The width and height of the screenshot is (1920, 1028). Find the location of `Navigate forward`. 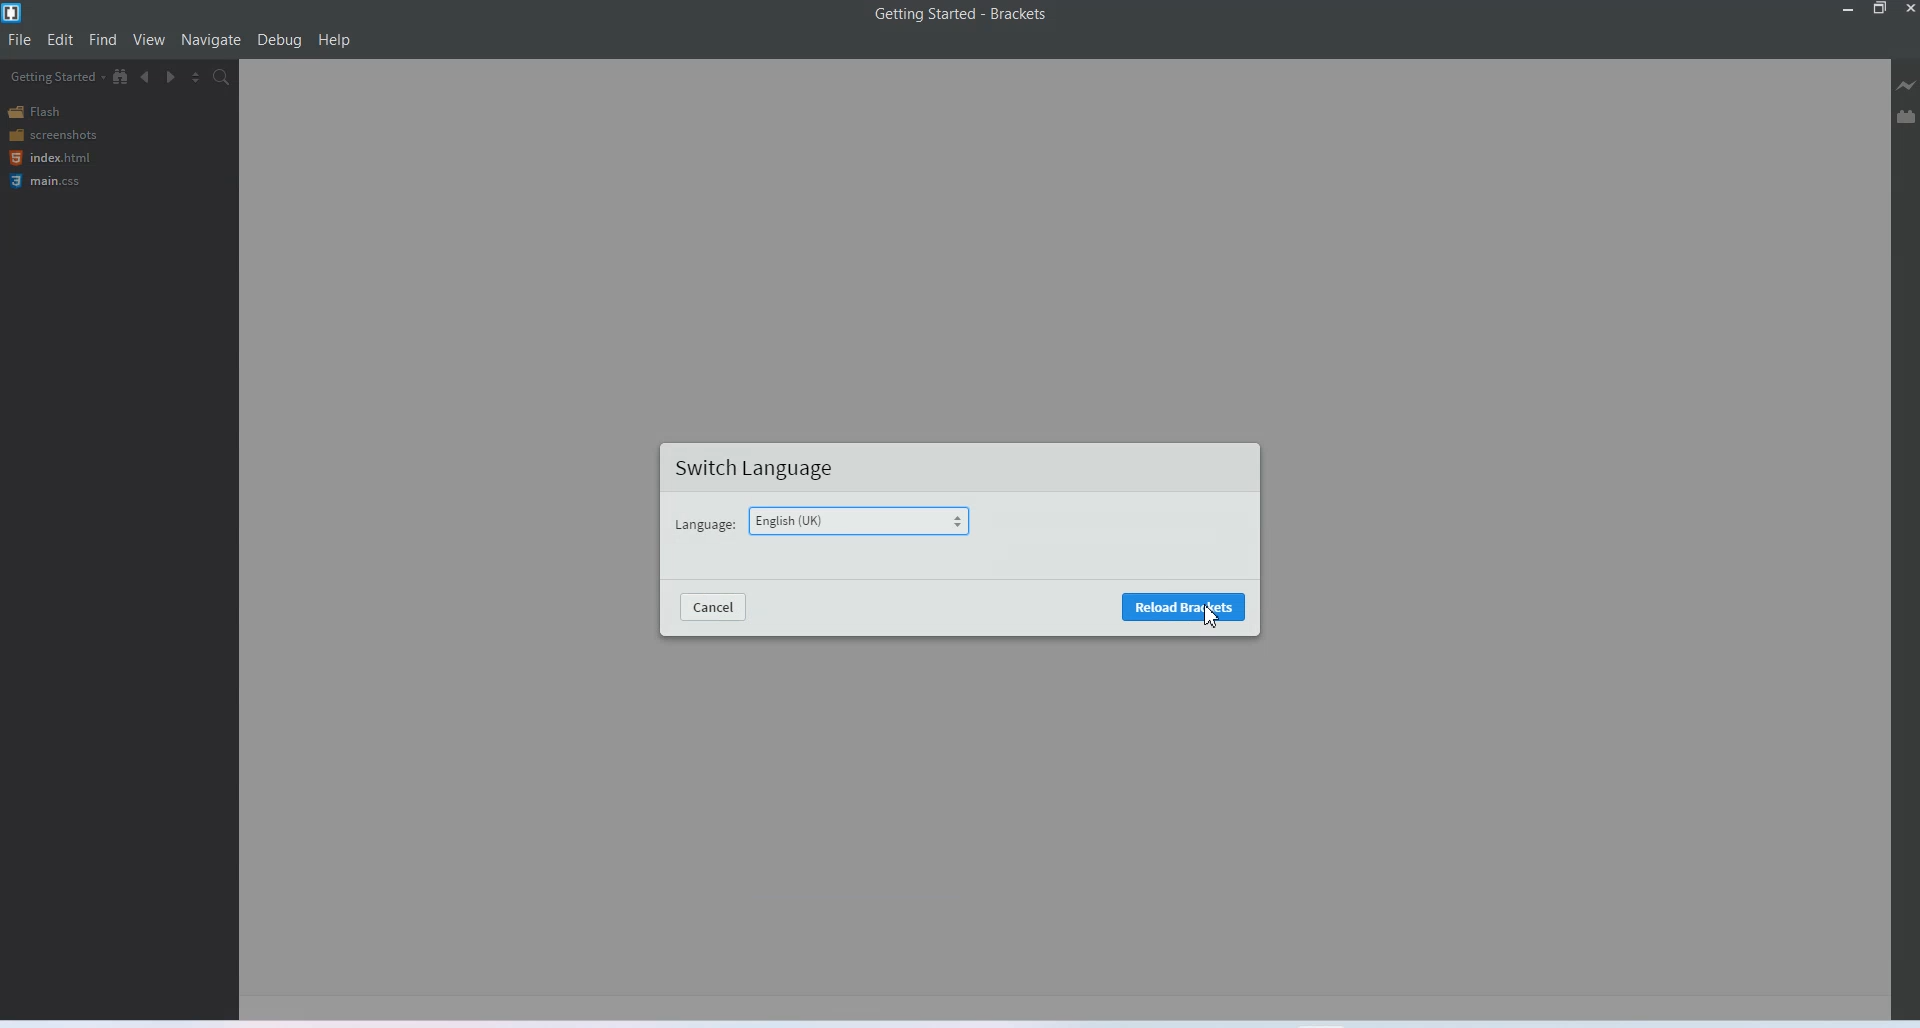

Navigate forward is located at coordinates (171, 78).